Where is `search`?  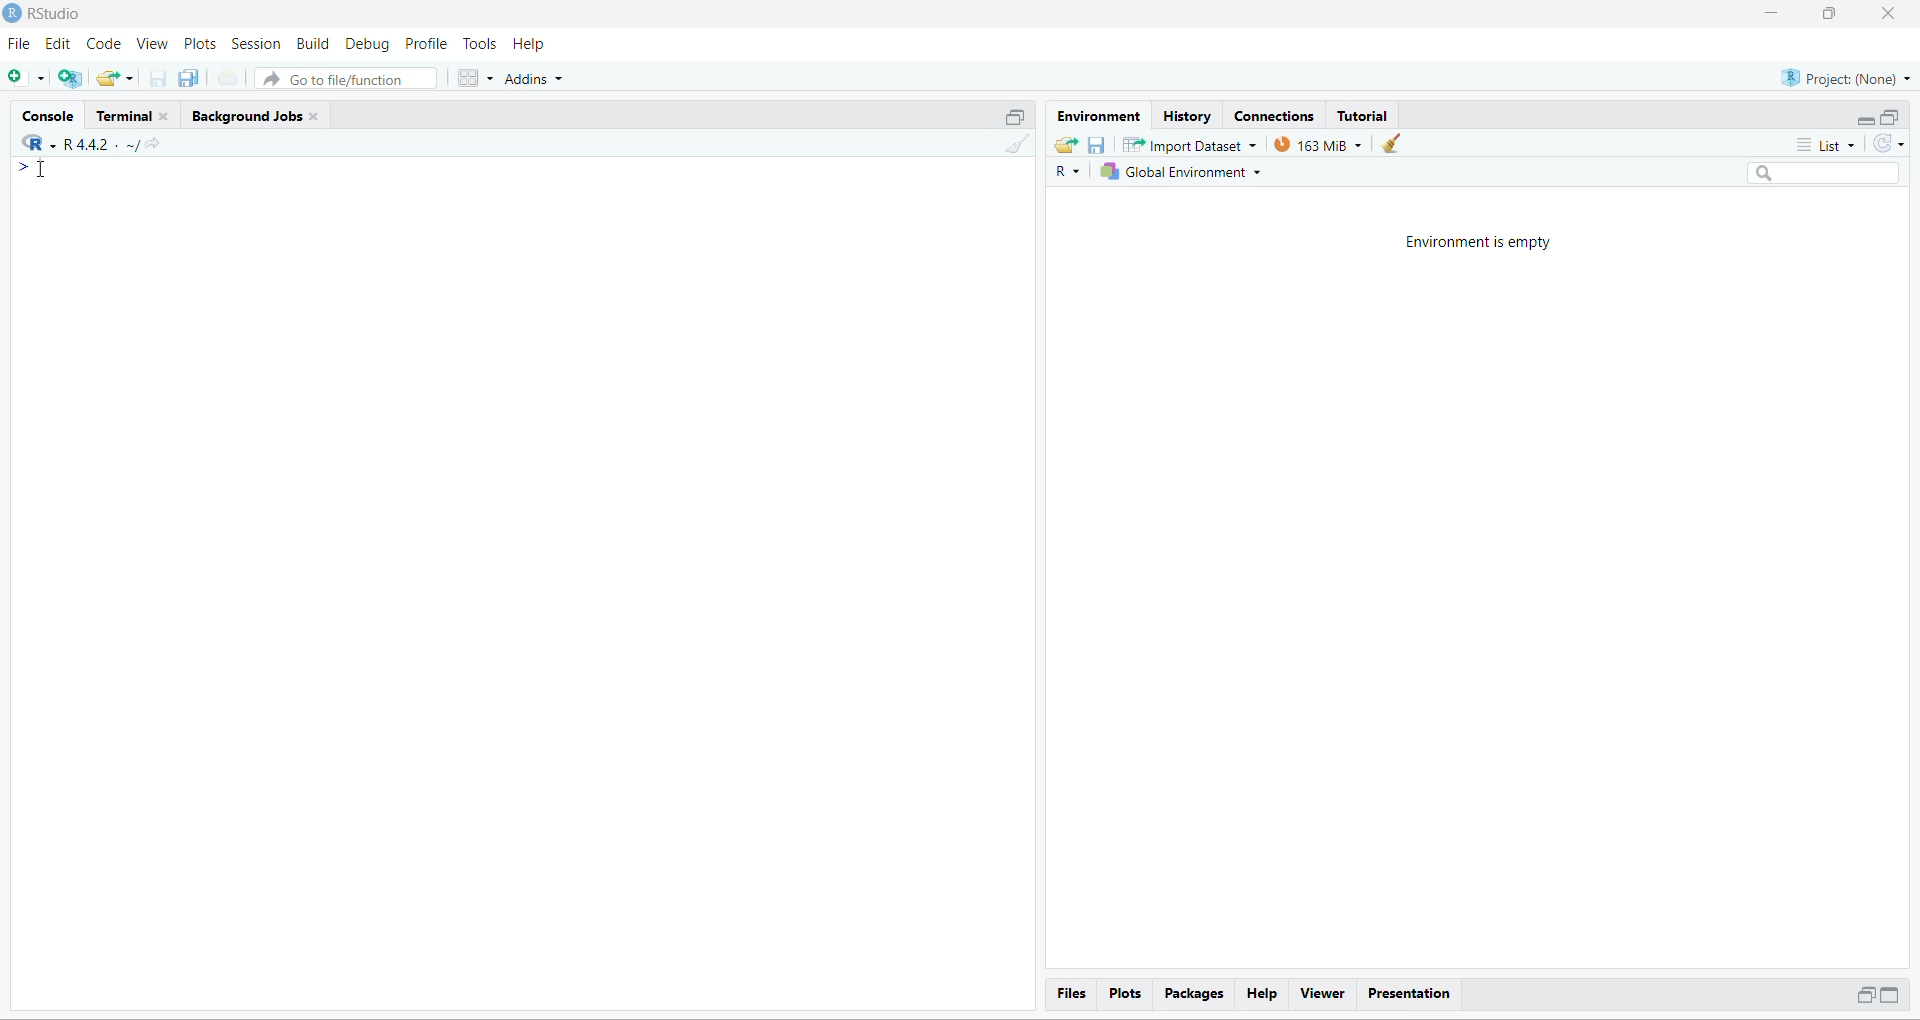 search is located at coordinates (1826, 174).